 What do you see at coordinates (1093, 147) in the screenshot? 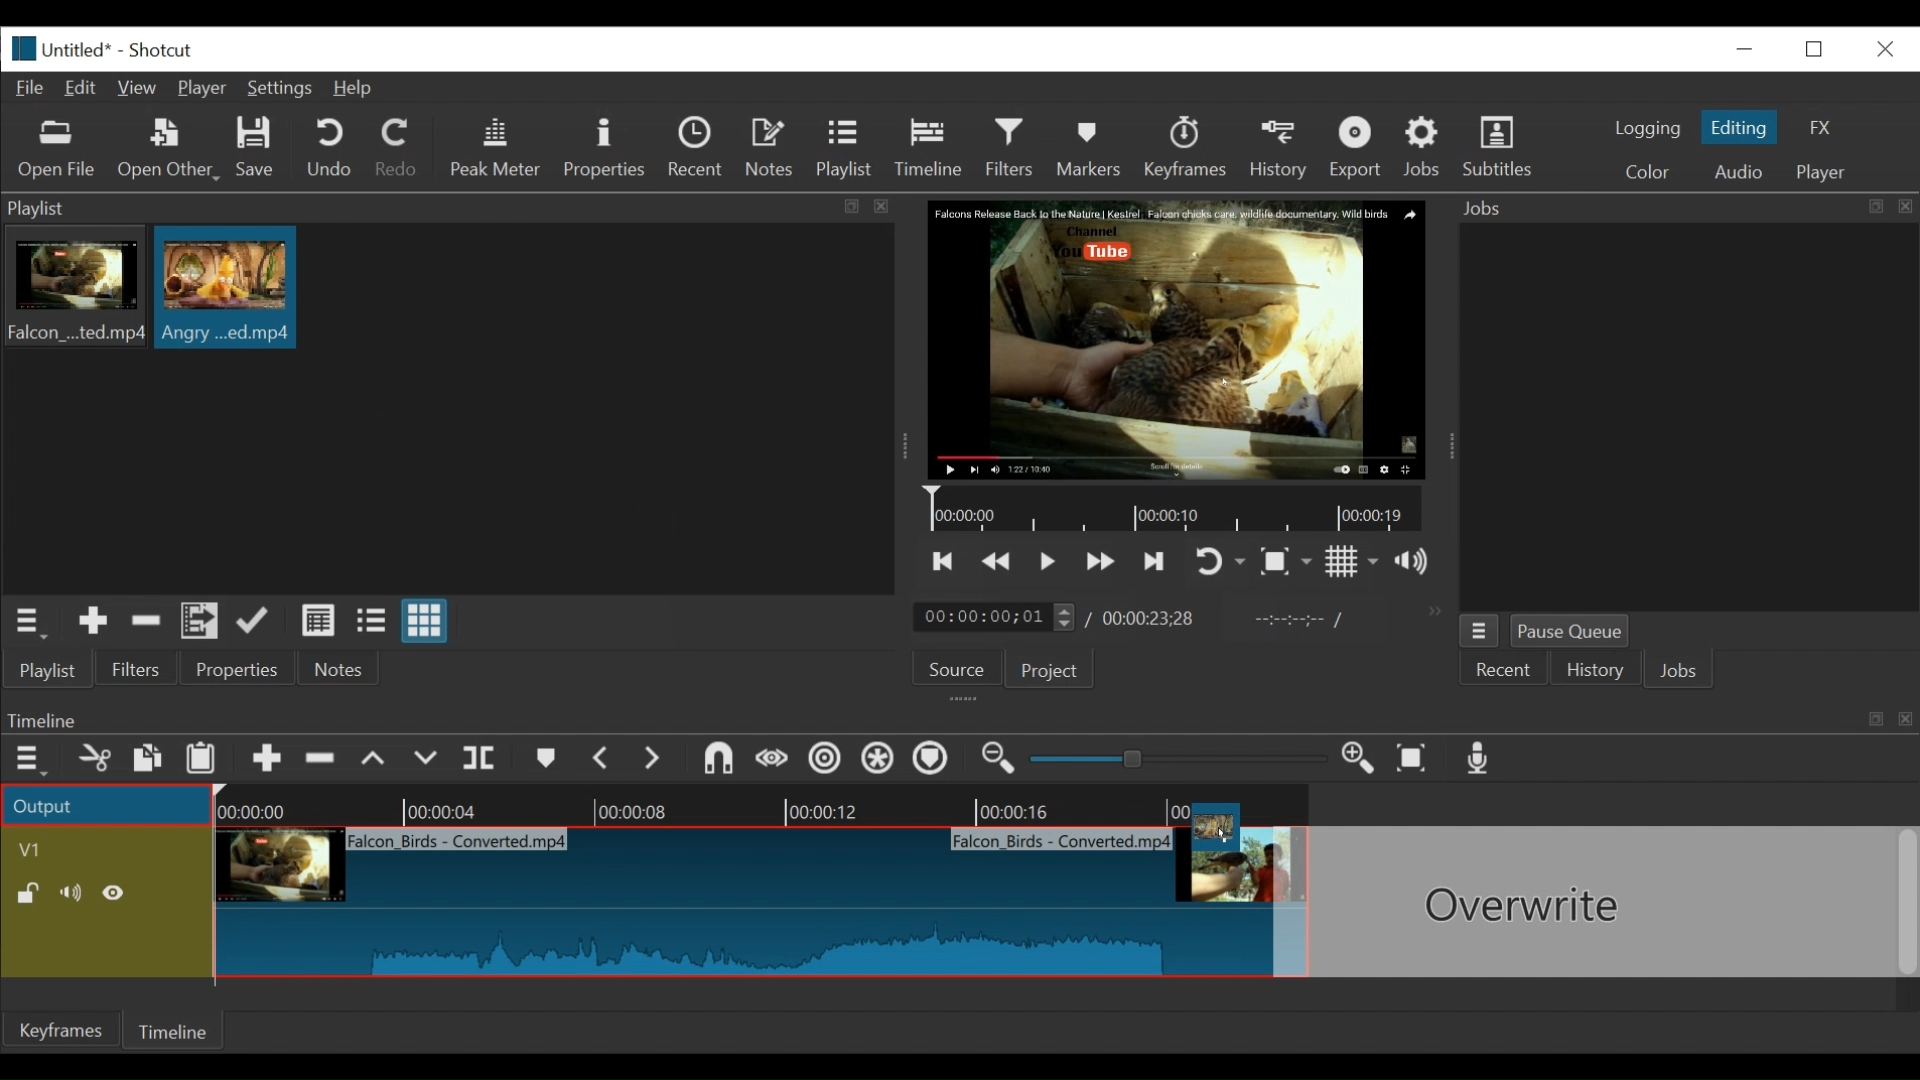
I see `Markers` at bounding box center [1093, 147].